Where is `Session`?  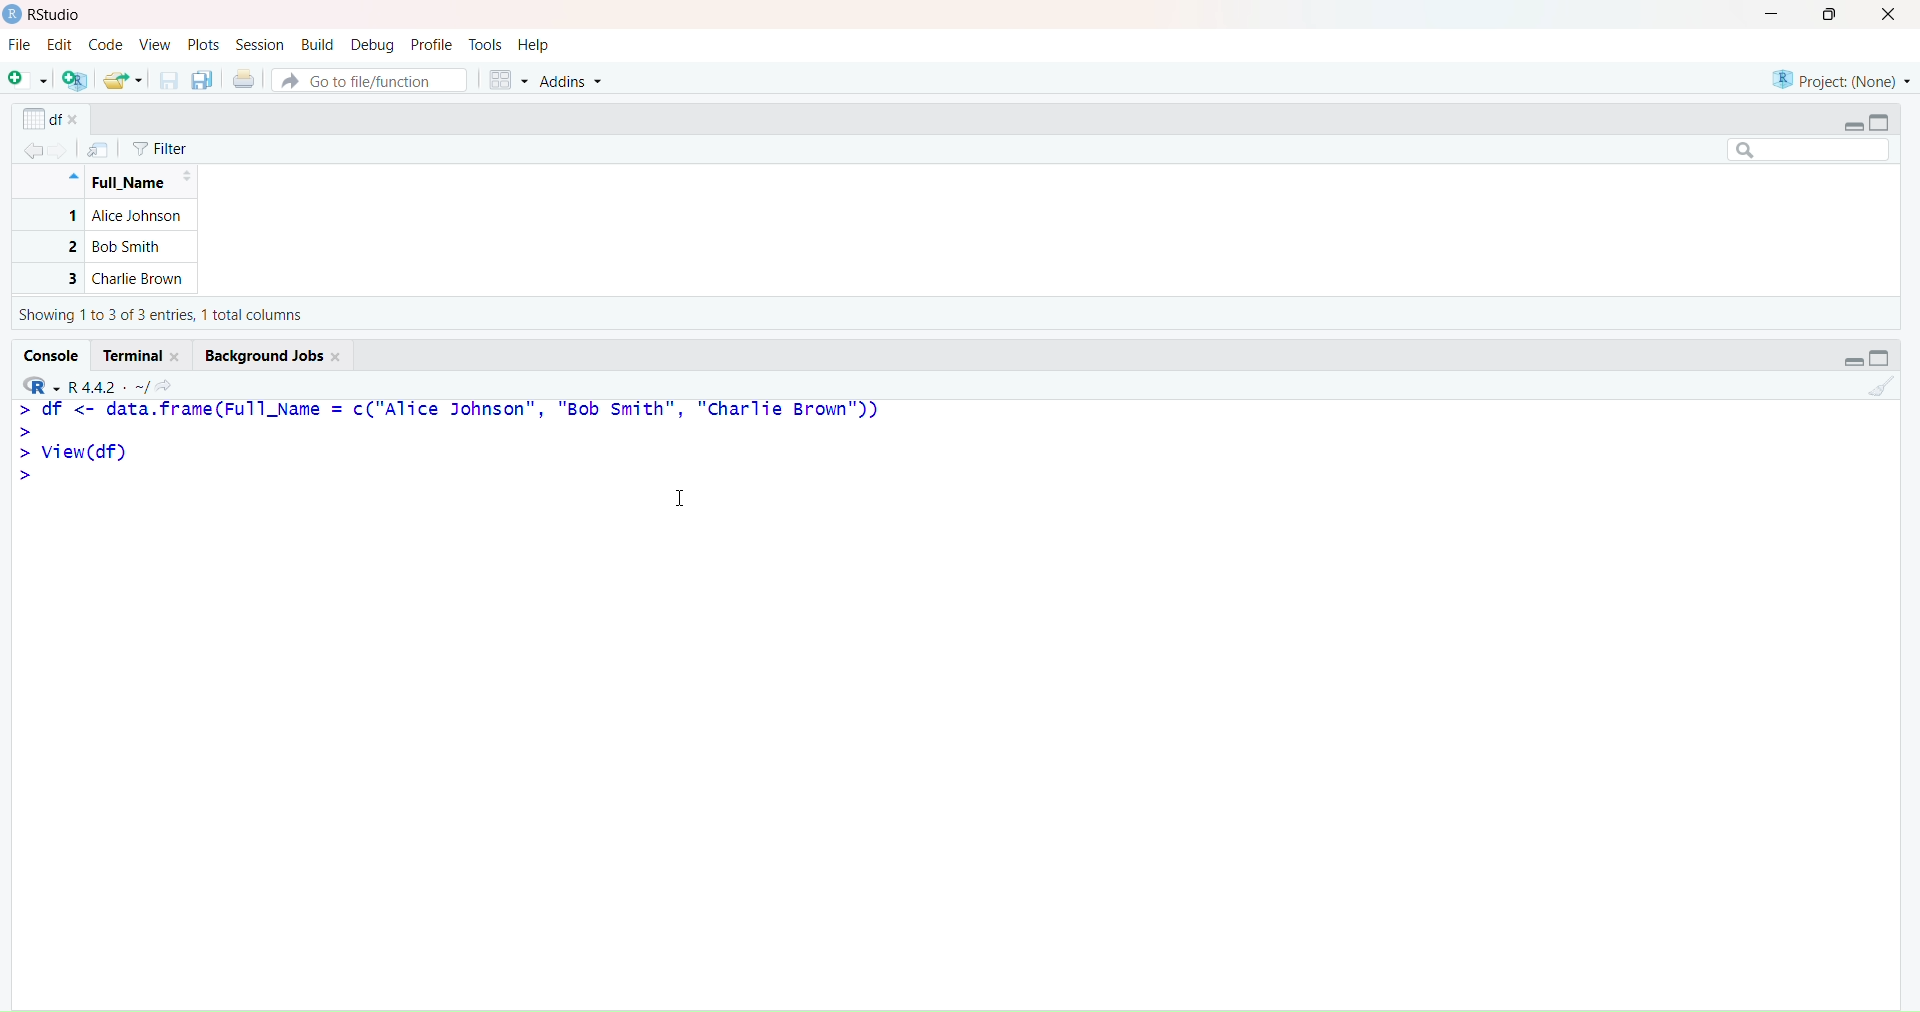 Session is located at coordinates (260, 45).